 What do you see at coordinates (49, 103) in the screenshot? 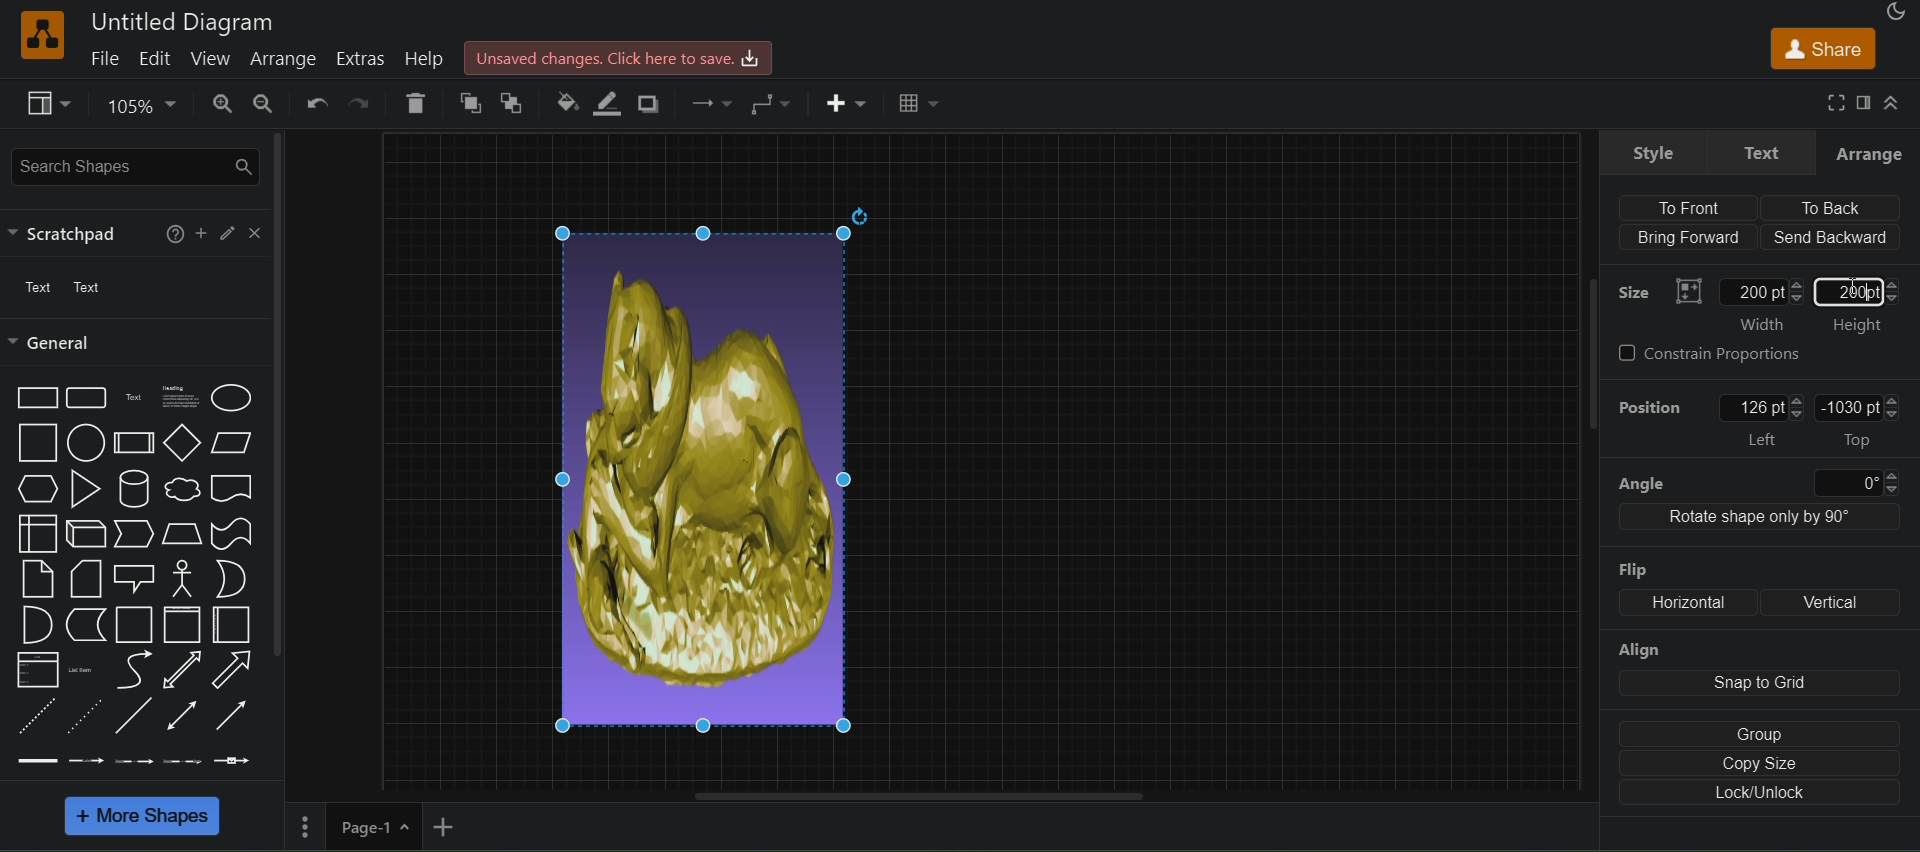
I see `view` at bounding box center [49, 103].